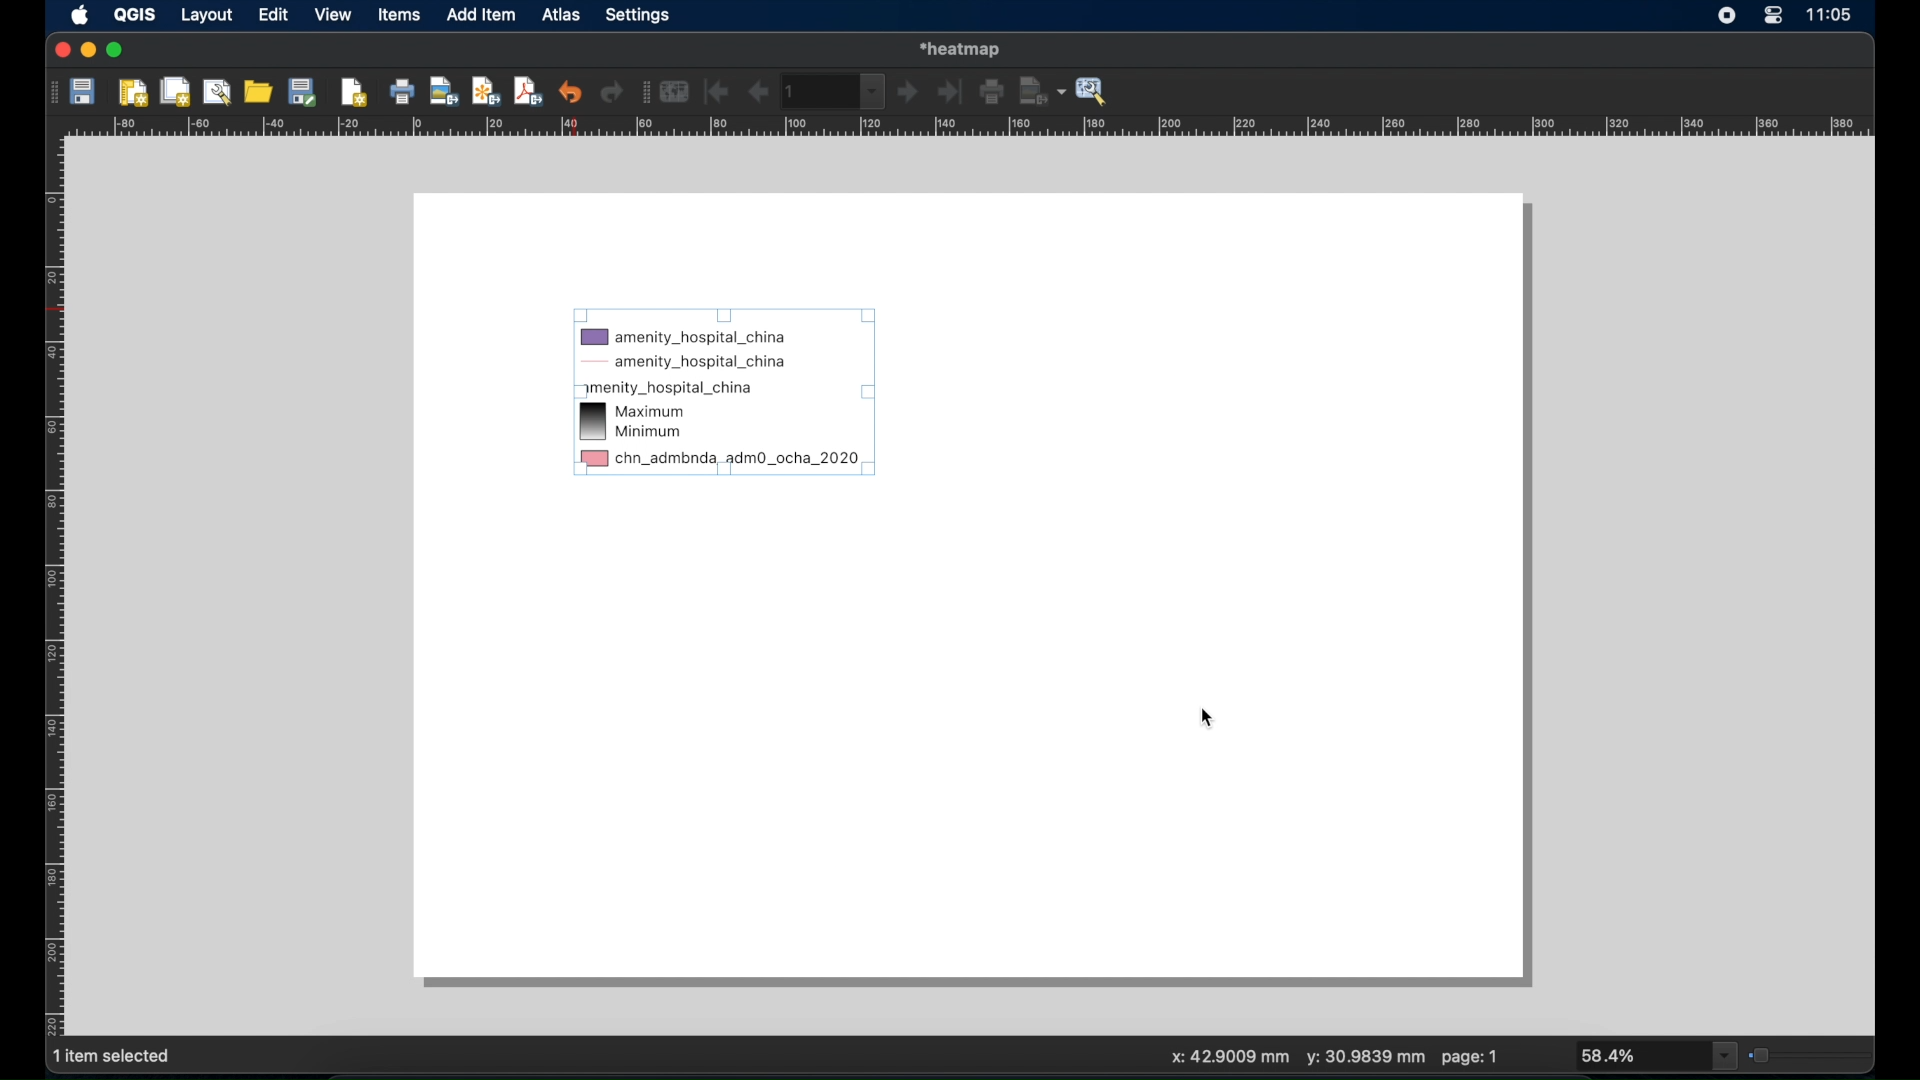 Image resolution: width=1920 pixels, height=1080 pixels. I want to click on screen recorder, so click(1728, 17).